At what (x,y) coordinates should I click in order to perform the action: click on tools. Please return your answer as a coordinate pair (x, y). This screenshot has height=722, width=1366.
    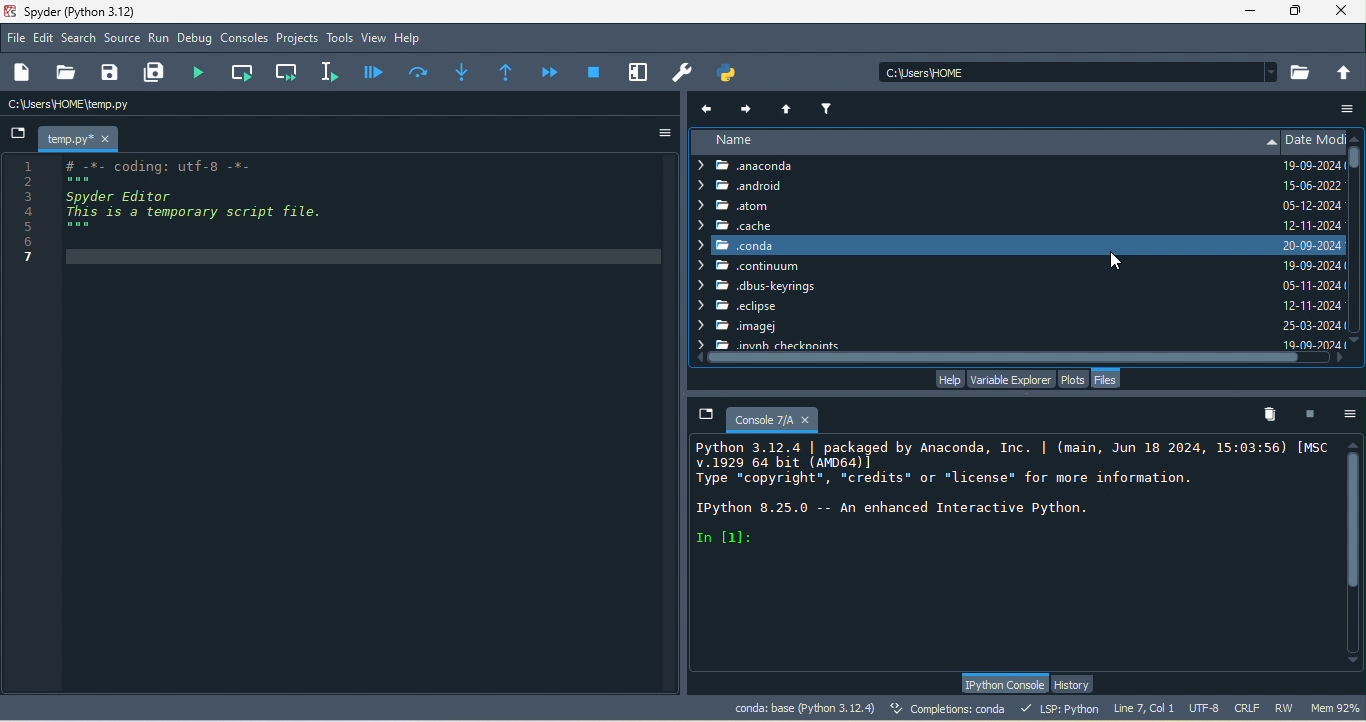
    Looking at the image, I should click on (340, 39).